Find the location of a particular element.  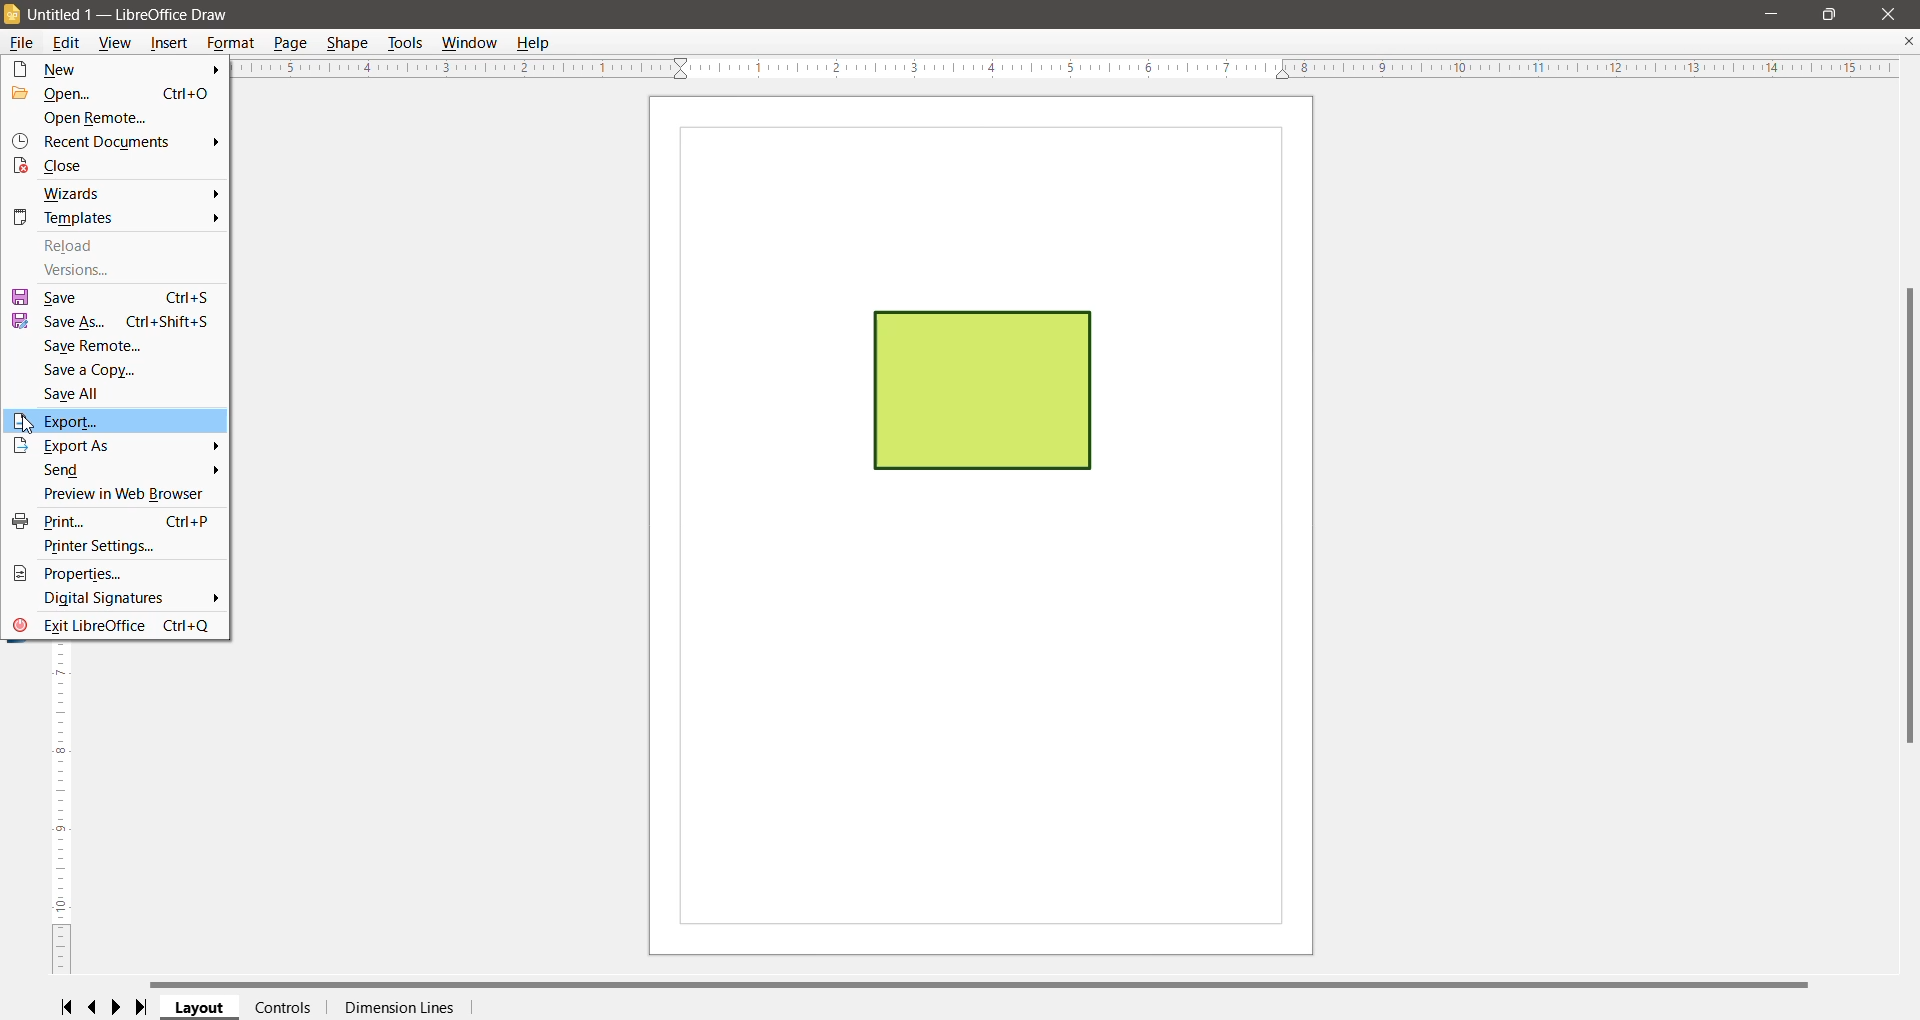

Export As is located at coordinates (91, 447).